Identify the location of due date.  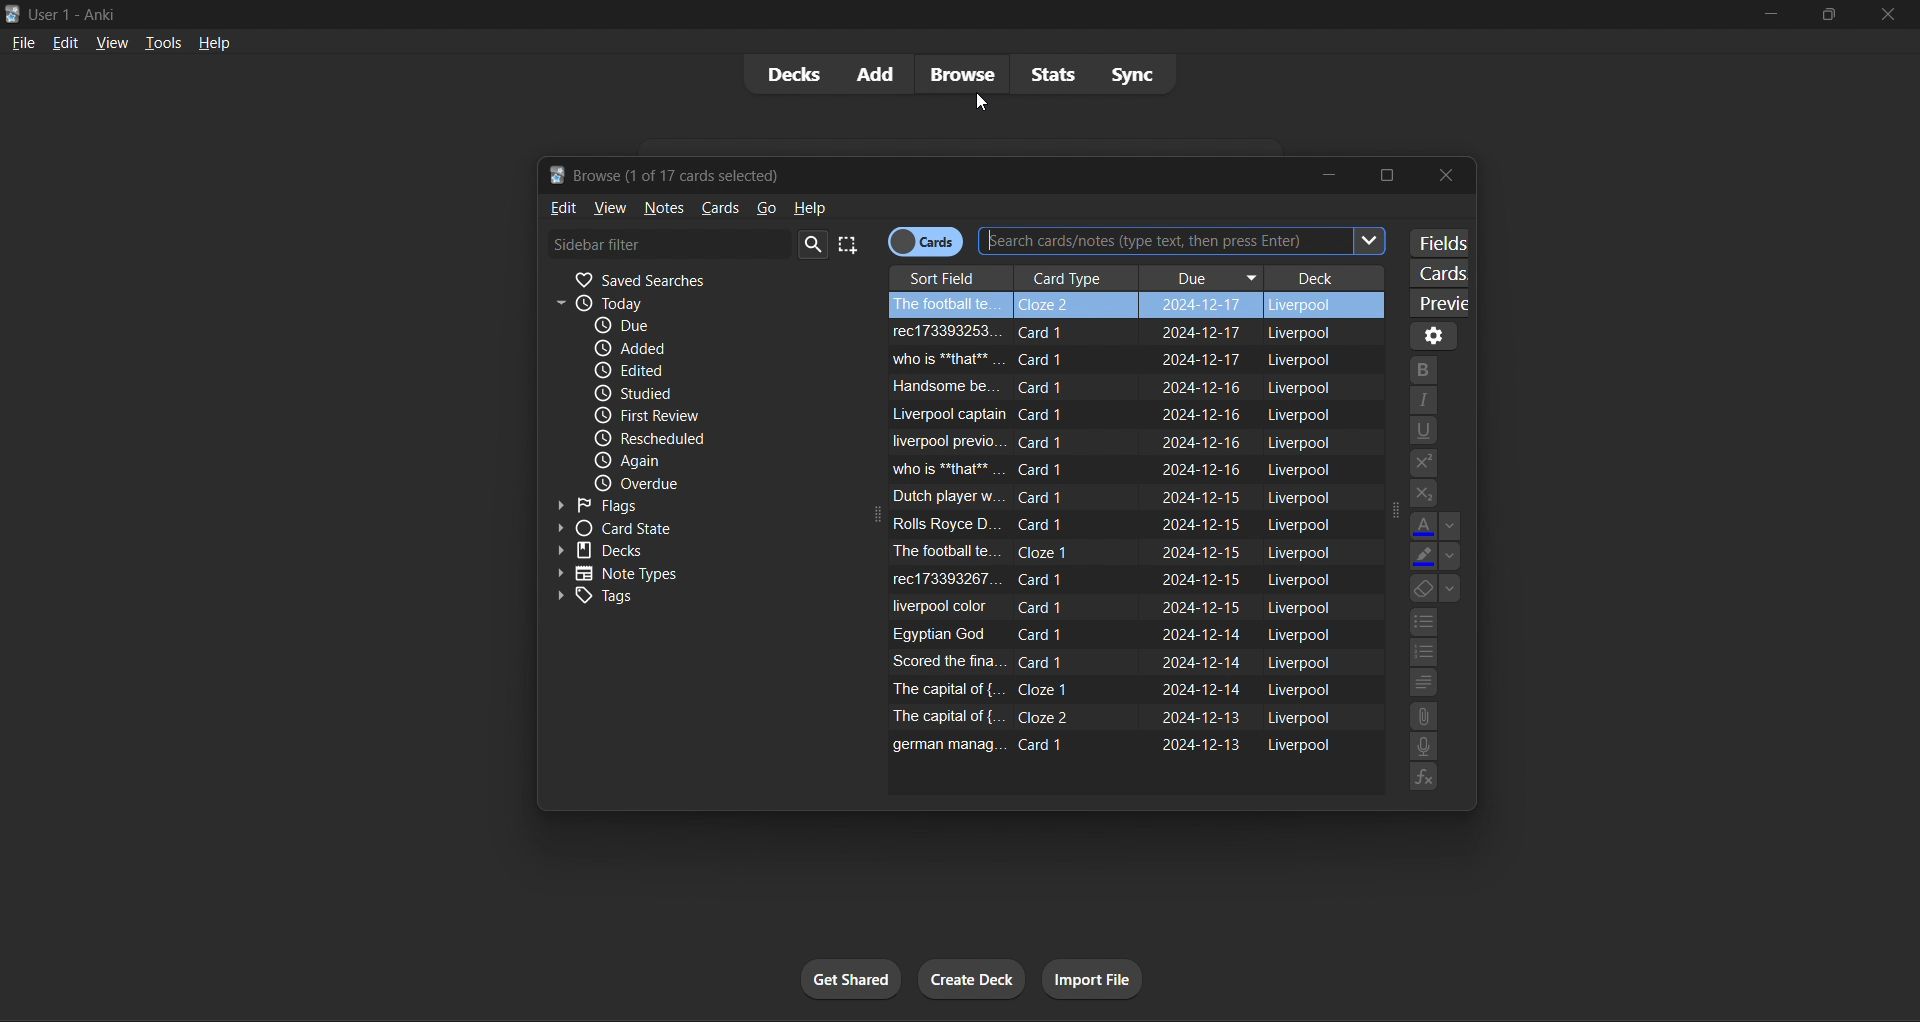
(1205, 333).